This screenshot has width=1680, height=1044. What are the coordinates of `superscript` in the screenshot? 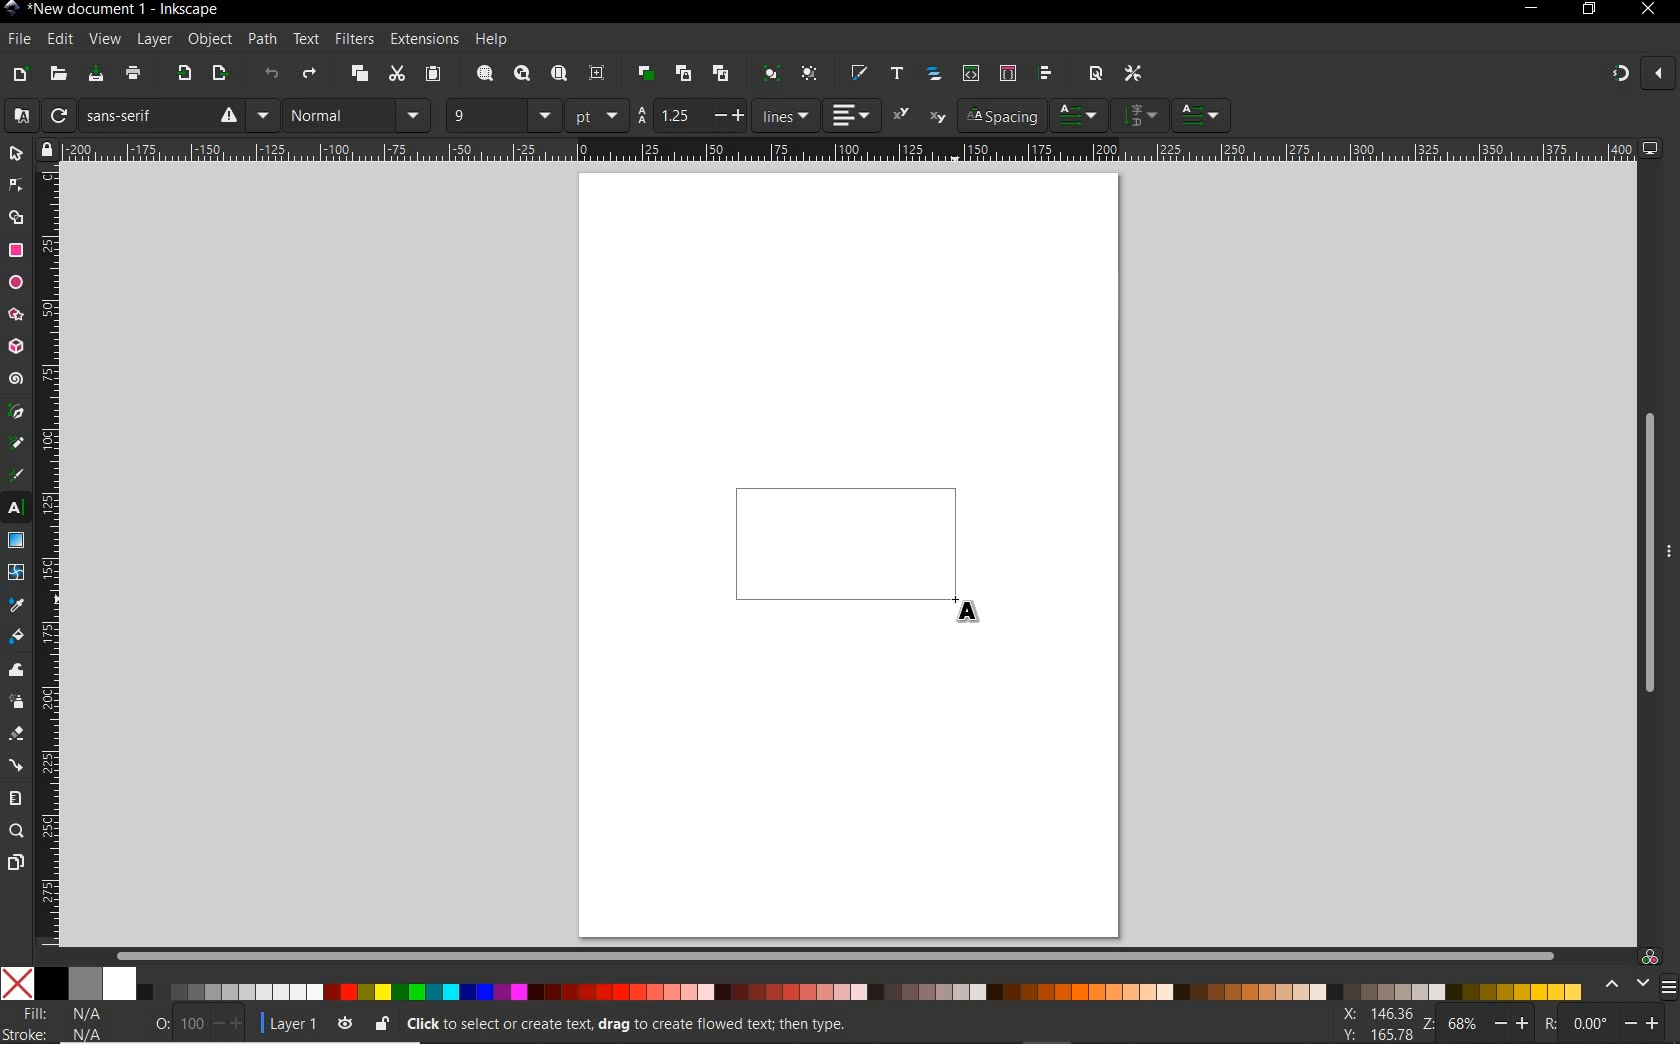 It's located at (902, 114).